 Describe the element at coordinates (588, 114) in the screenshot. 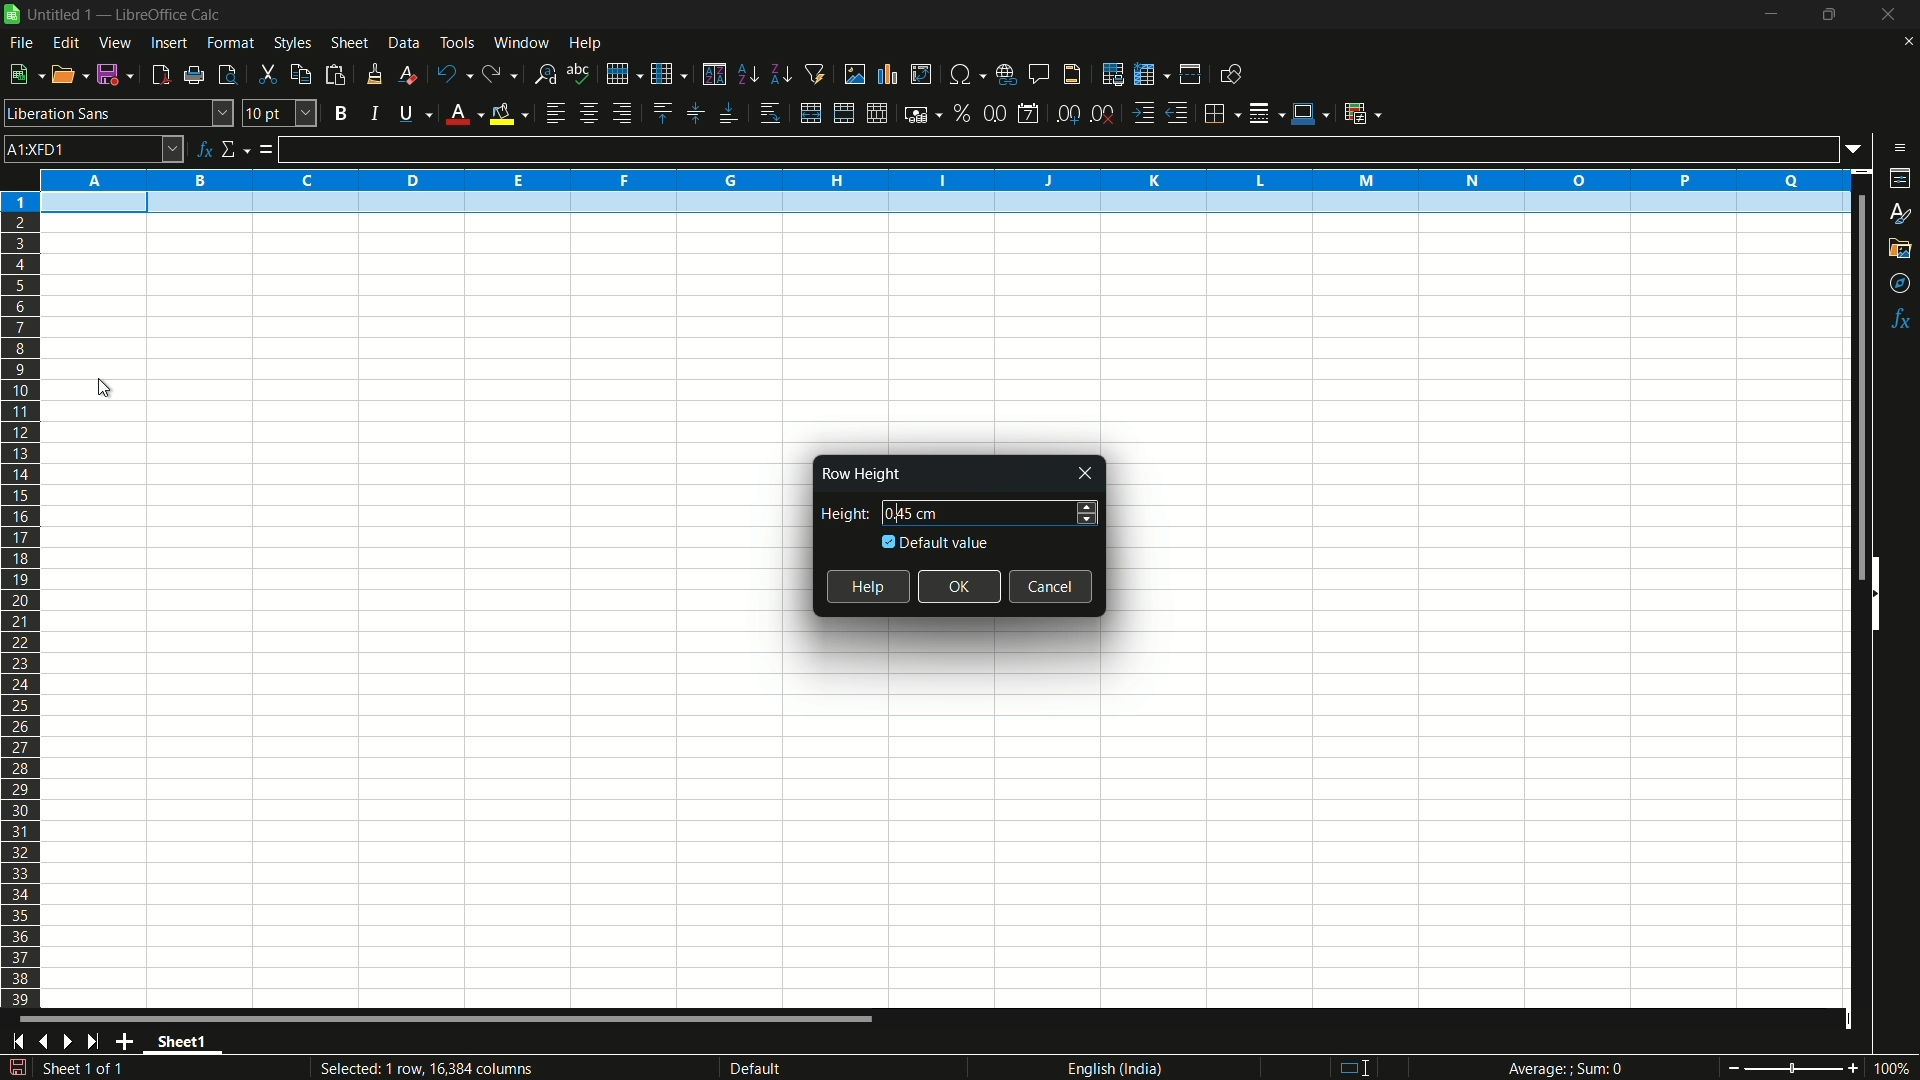

I see `align center` at that location.